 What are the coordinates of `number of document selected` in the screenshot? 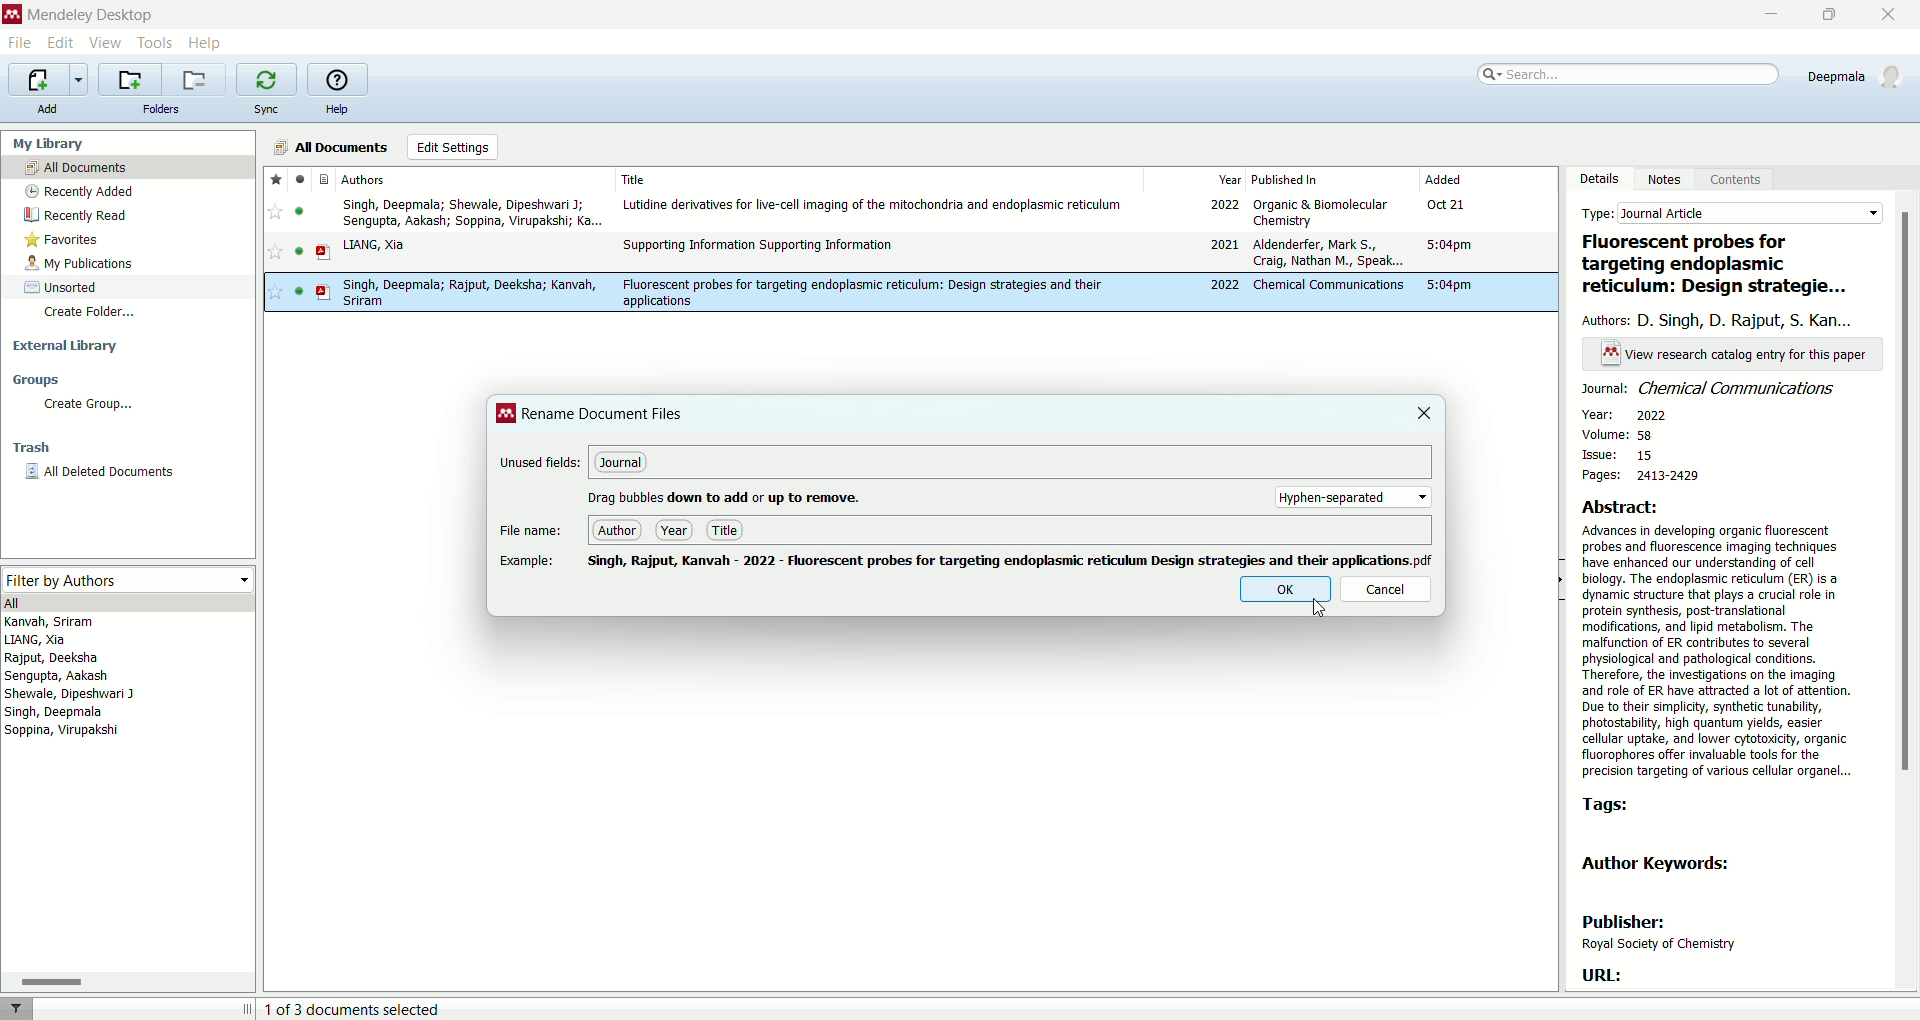 It's located at (355, 1008).